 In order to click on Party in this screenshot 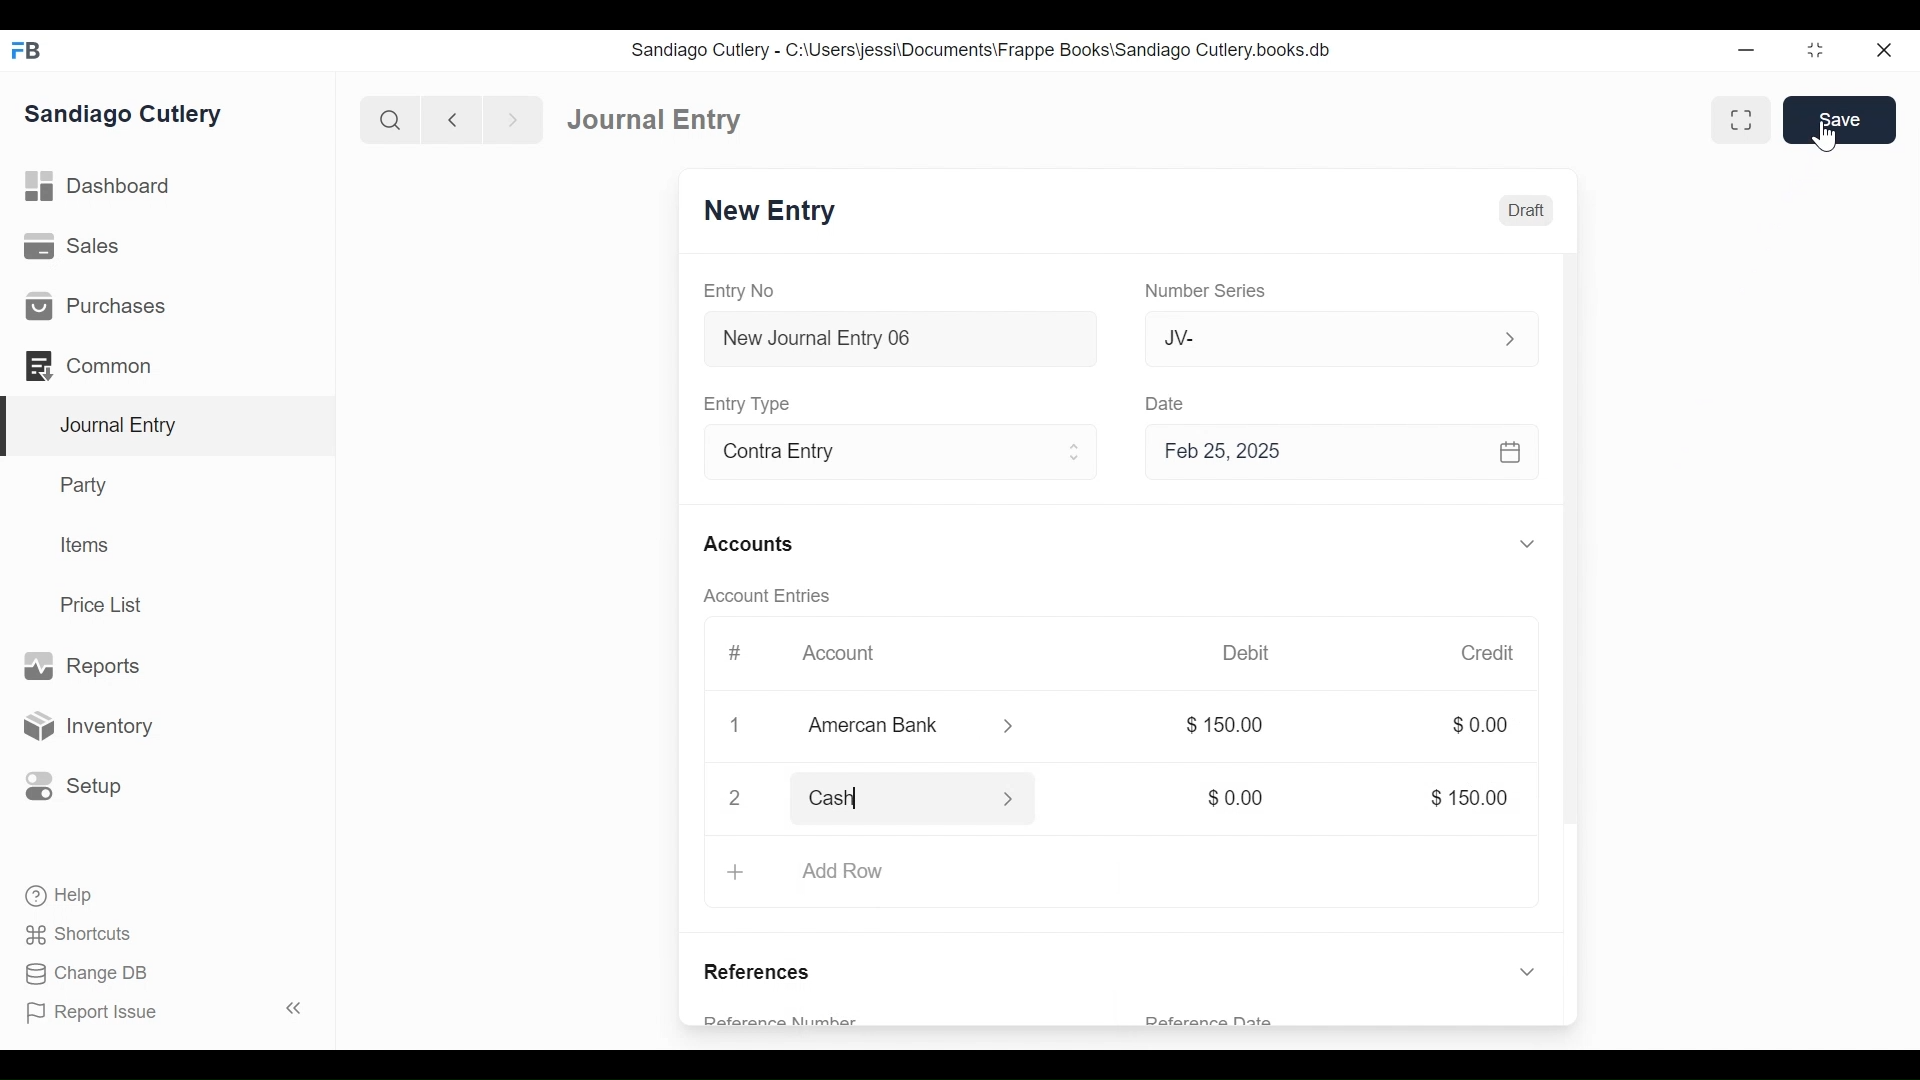, I will do `click(88, 484)`.